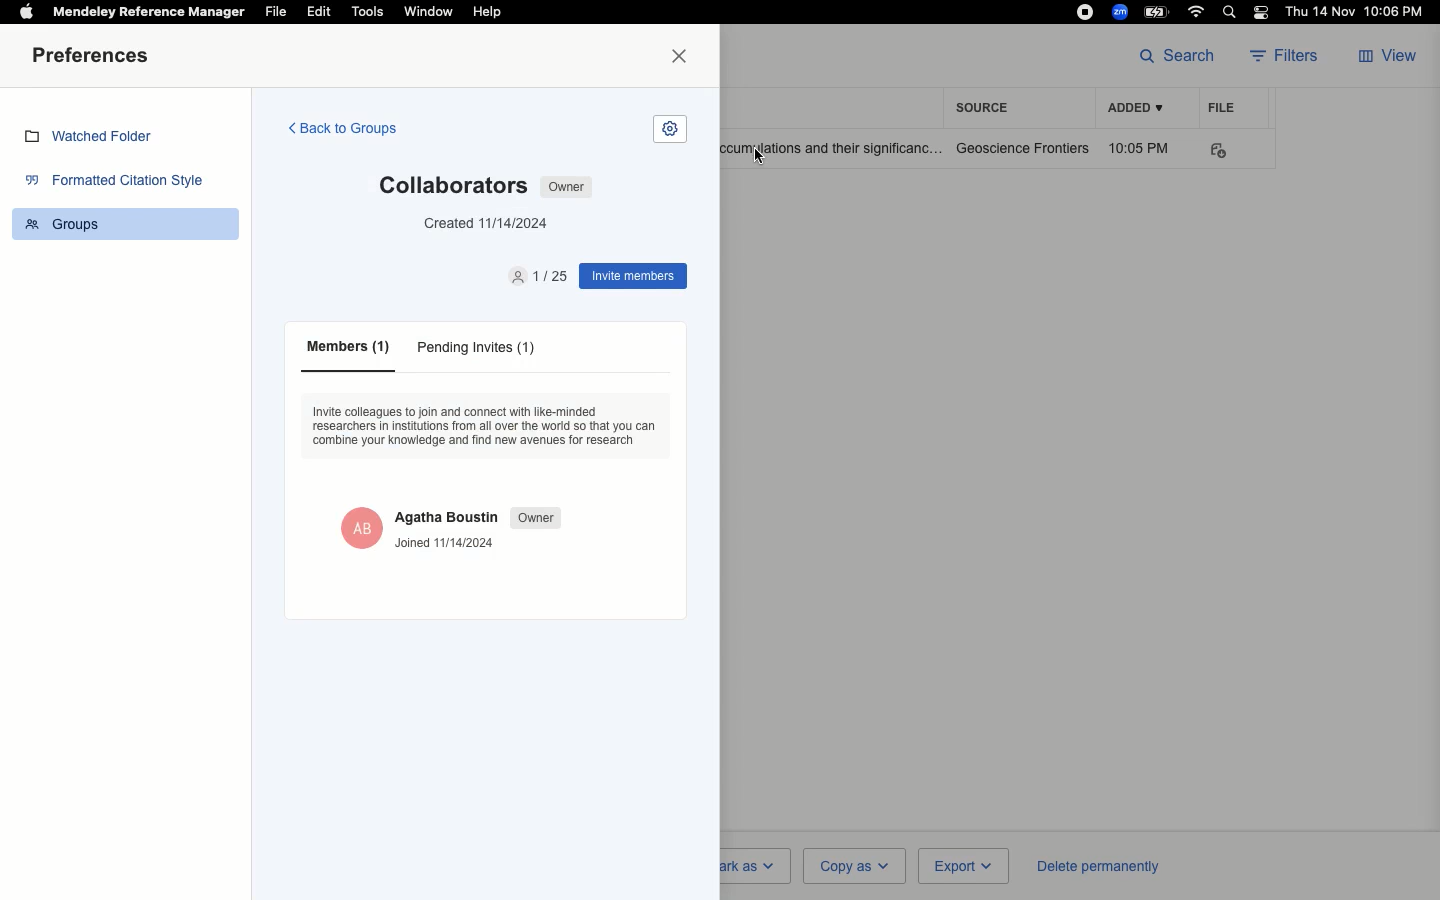  Describe the element at coordinates (541, 275) in the screenshot. I see `invite members` at that location.